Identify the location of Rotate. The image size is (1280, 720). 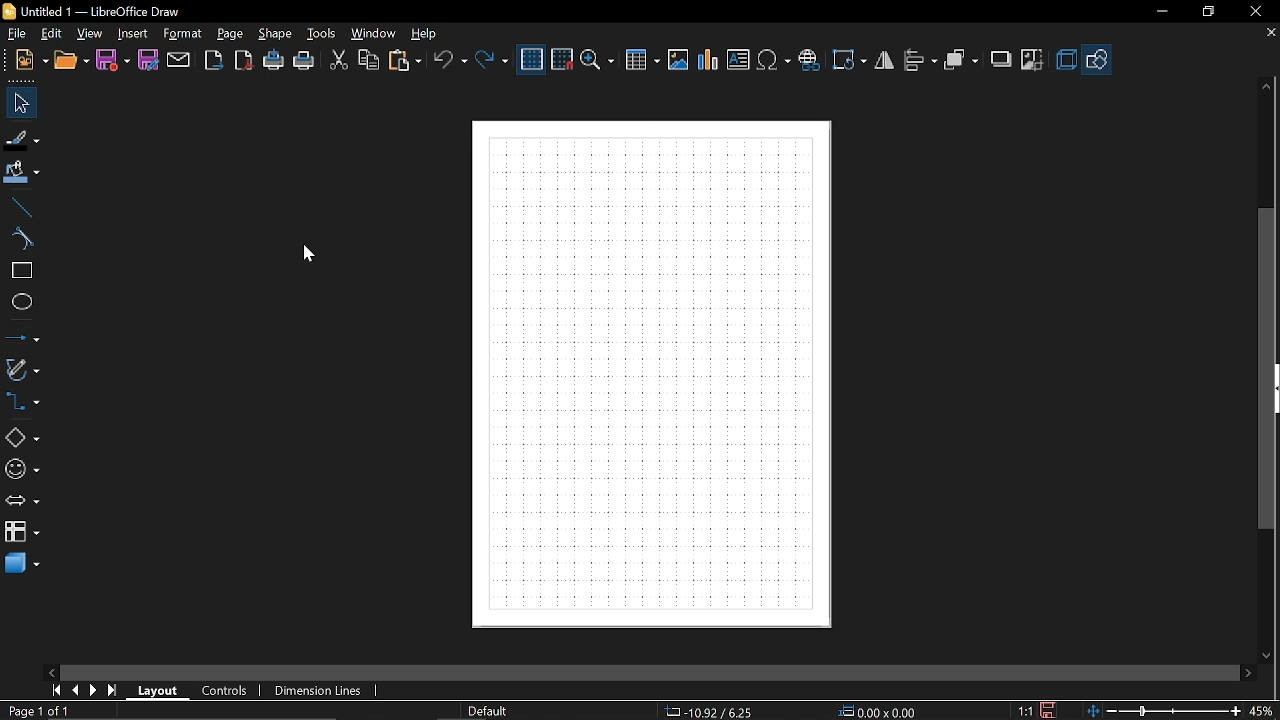
(851, 60).